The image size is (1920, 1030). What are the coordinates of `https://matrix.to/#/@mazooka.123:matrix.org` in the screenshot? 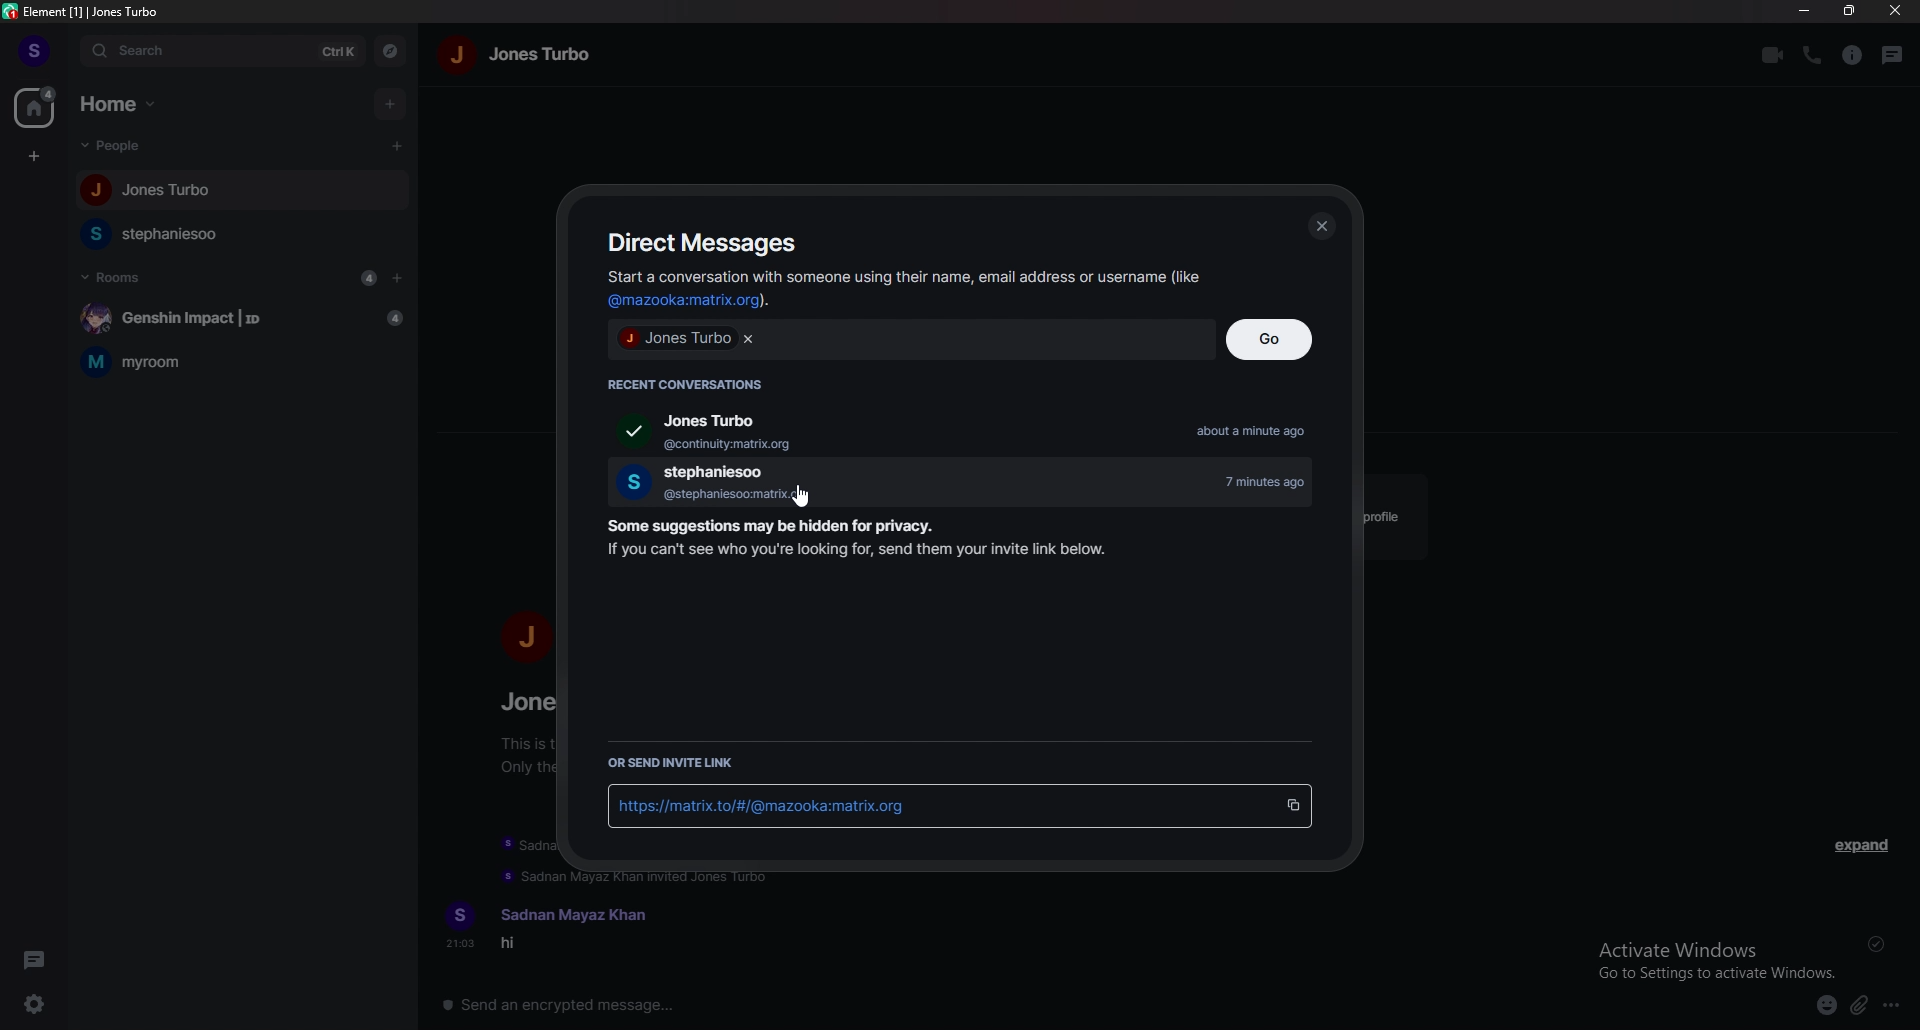 It's located at (931, 808).